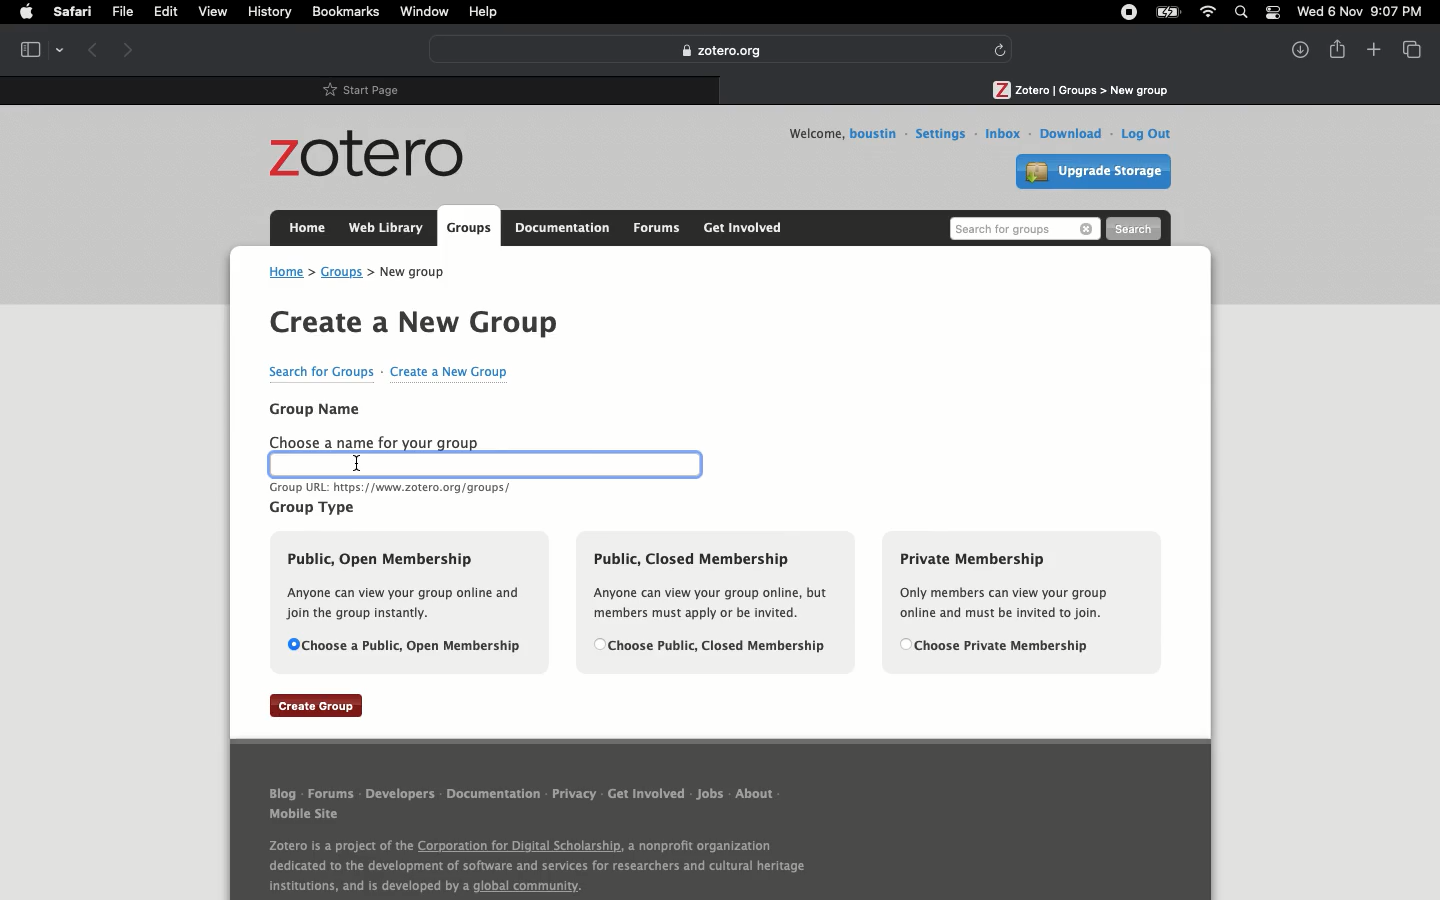 This screenshot has height=900, width=1440. What do you see at coordinates (333, 794) in the screenshot?
I see `Forums` at bounding box center [333, 794].